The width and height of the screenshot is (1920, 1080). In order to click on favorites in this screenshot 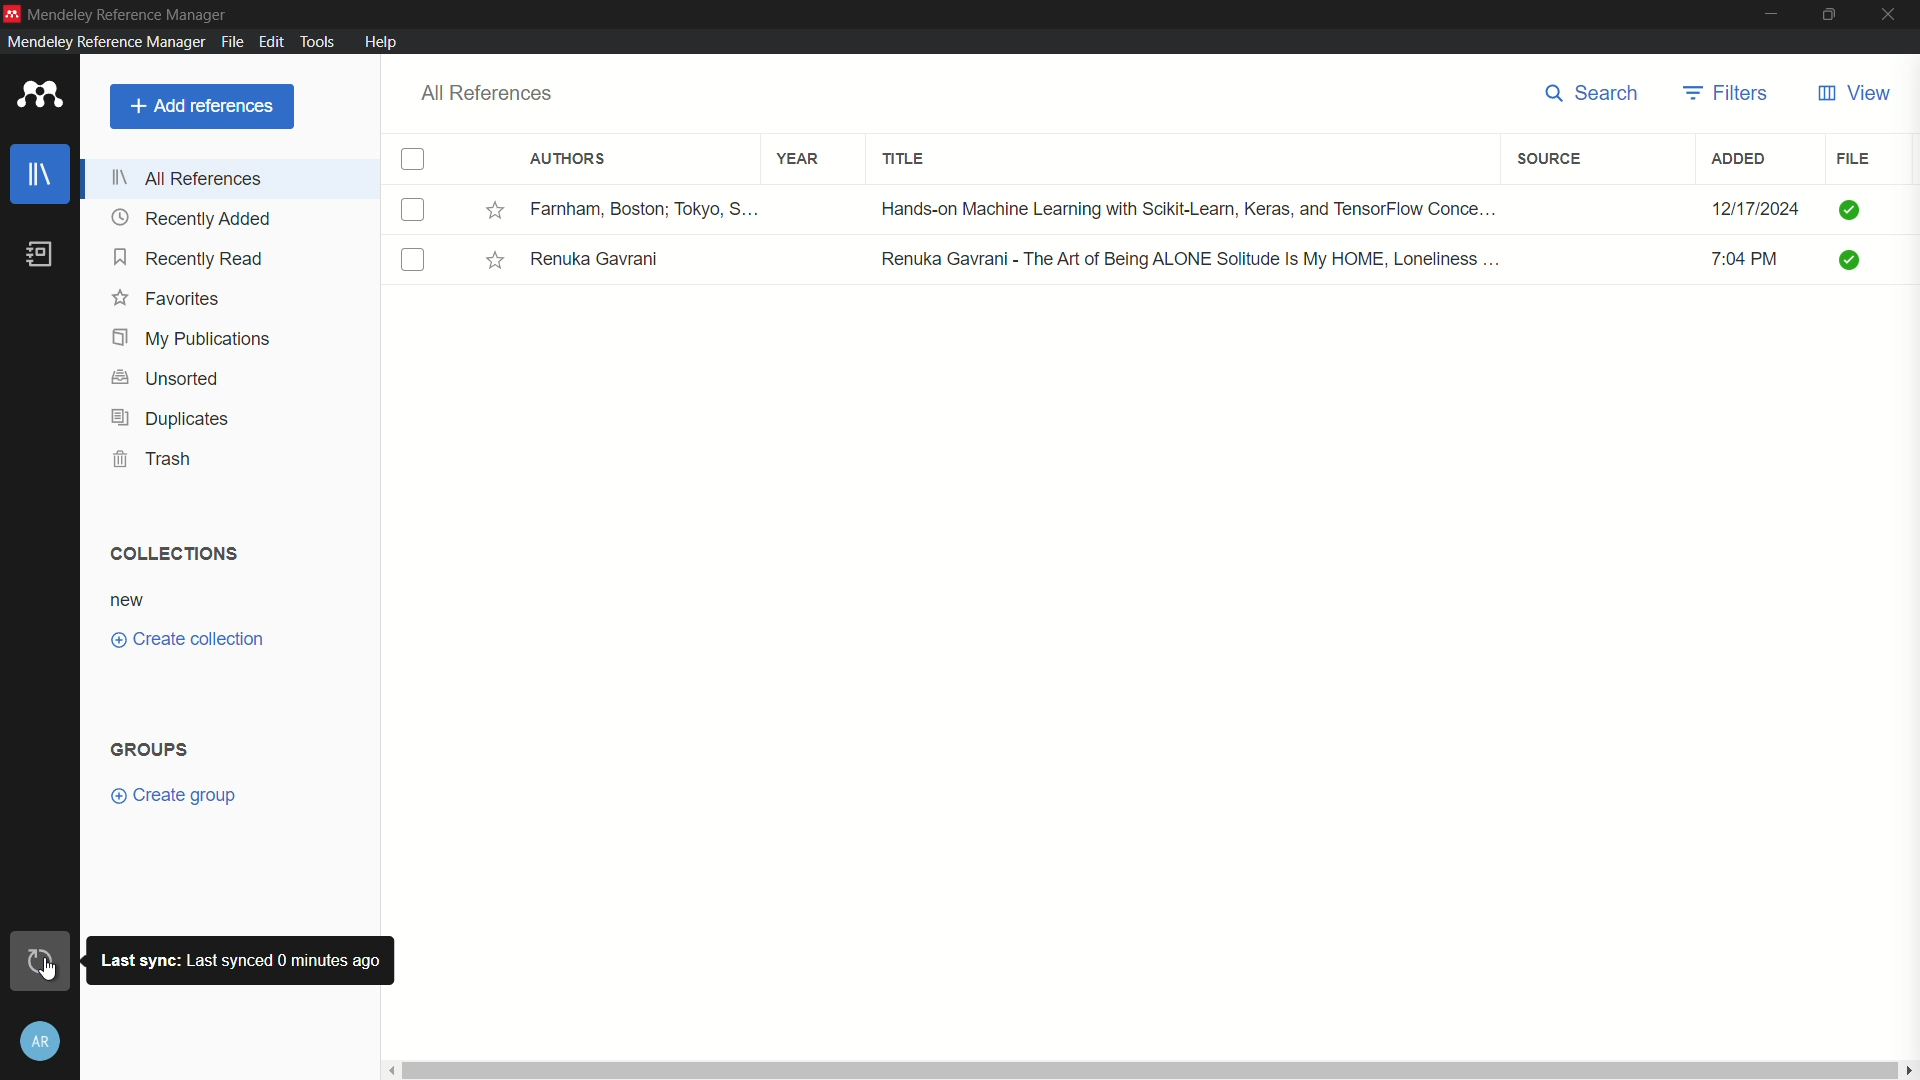, I will do `click(166, 299)`.